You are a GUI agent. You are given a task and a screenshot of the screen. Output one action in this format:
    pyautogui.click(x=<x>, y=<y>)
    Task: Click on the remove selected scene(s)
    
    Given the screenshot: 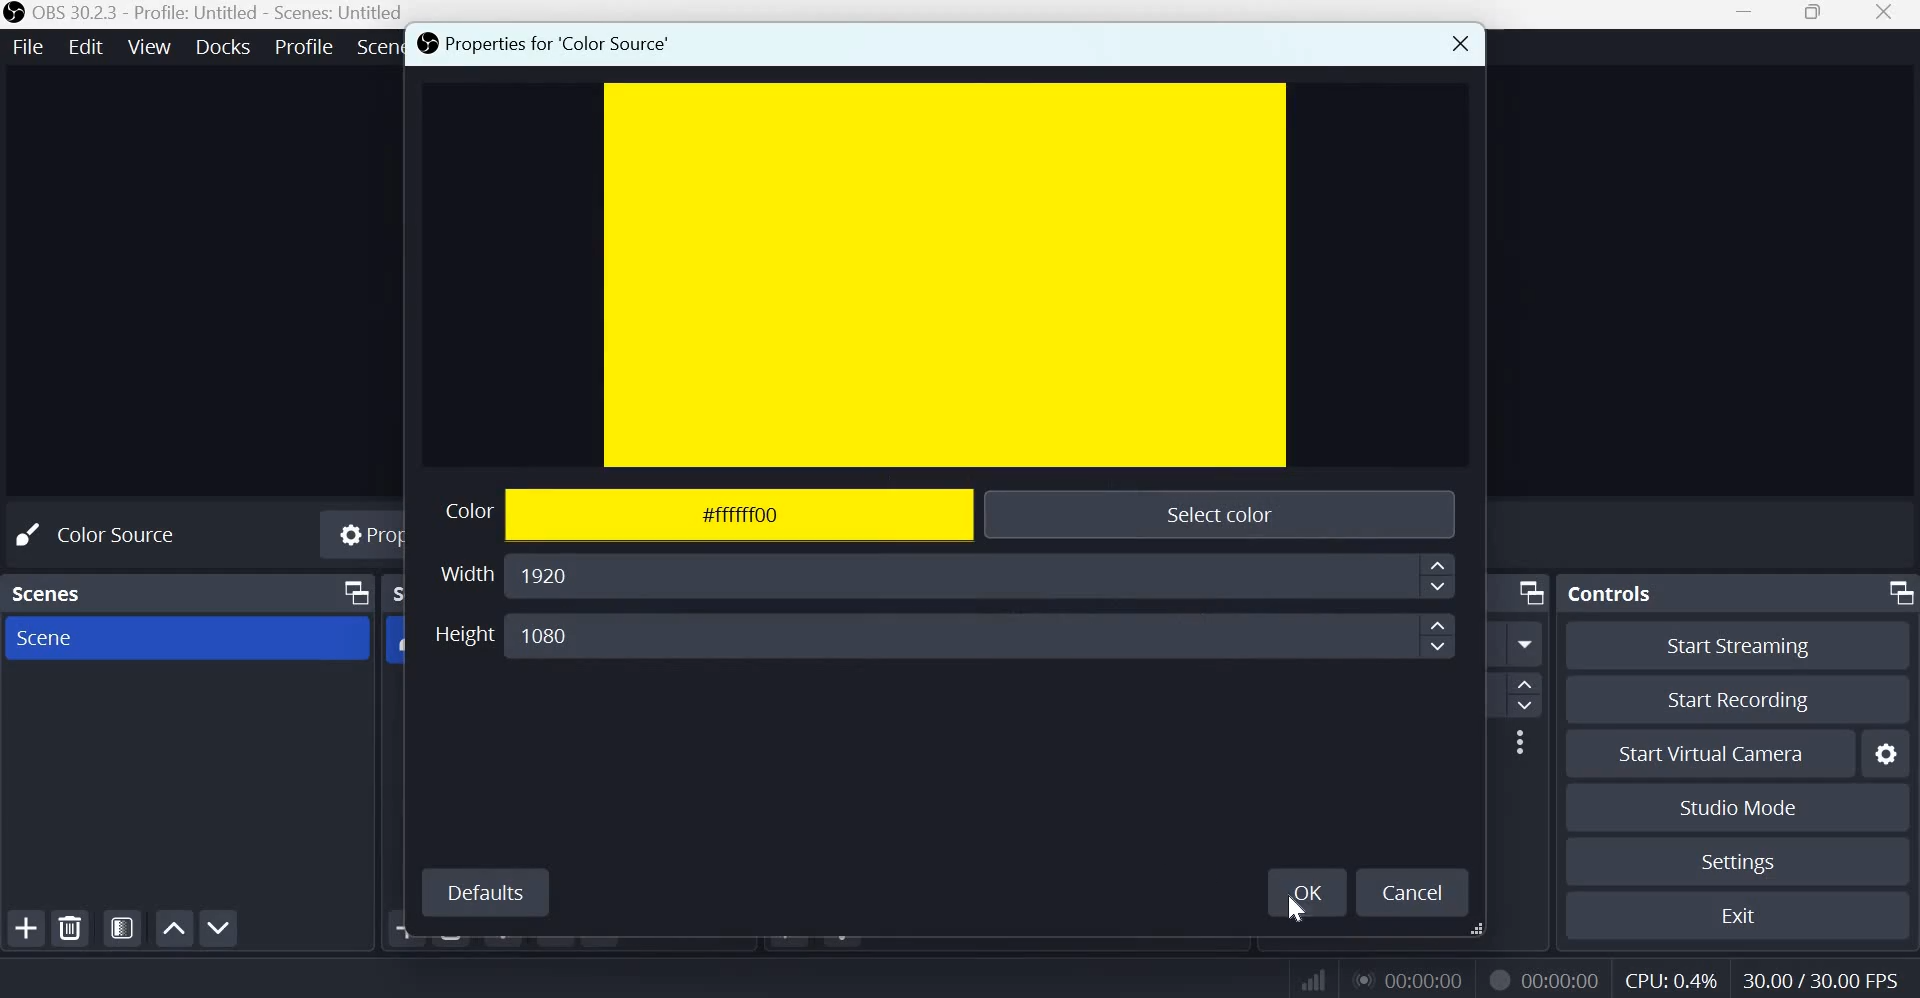 What is the action you would take?
    pyautogui.click(x=74, y=928)
    